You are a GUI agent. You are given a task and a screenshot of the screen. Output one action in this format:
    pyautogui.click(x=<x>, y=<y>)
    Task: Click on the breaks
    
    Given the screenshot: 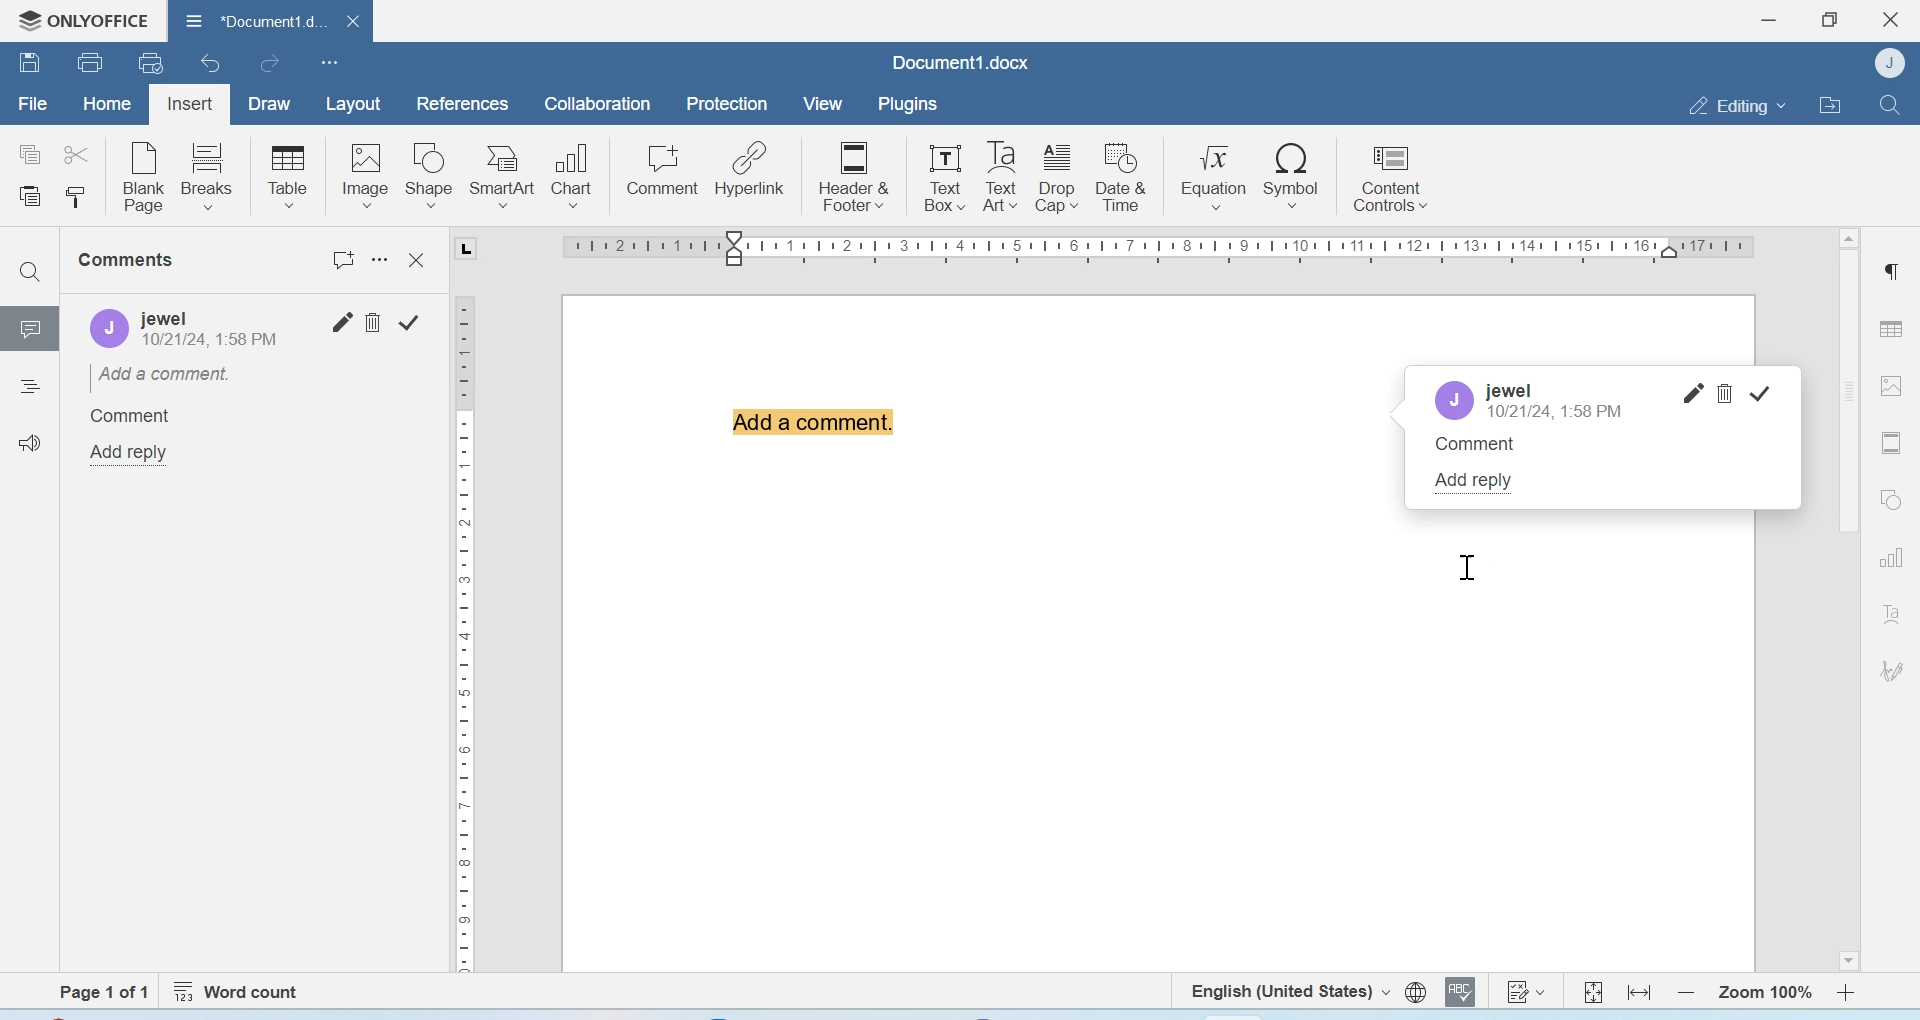 What is the action you would take?
    pyautogui.click(x=208, y=174)
    